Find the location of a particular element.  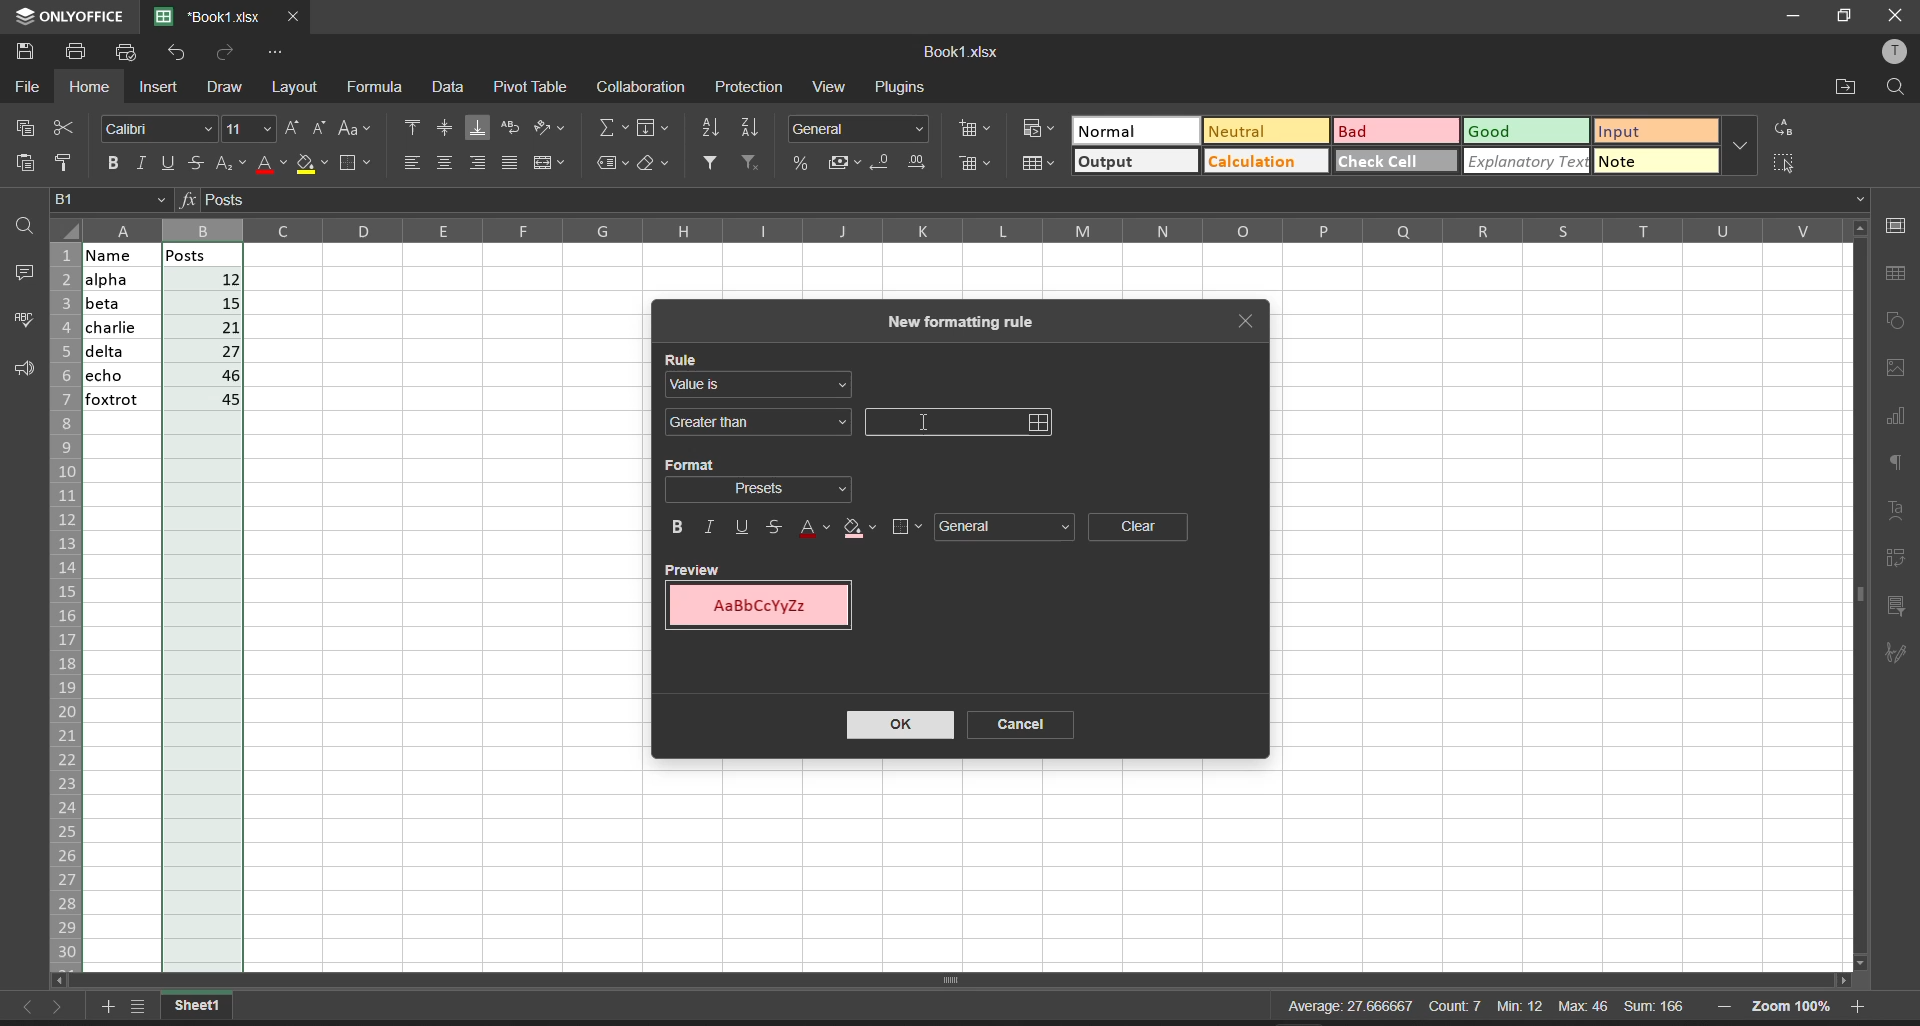

wrap text is located at coordinates (509, 131).